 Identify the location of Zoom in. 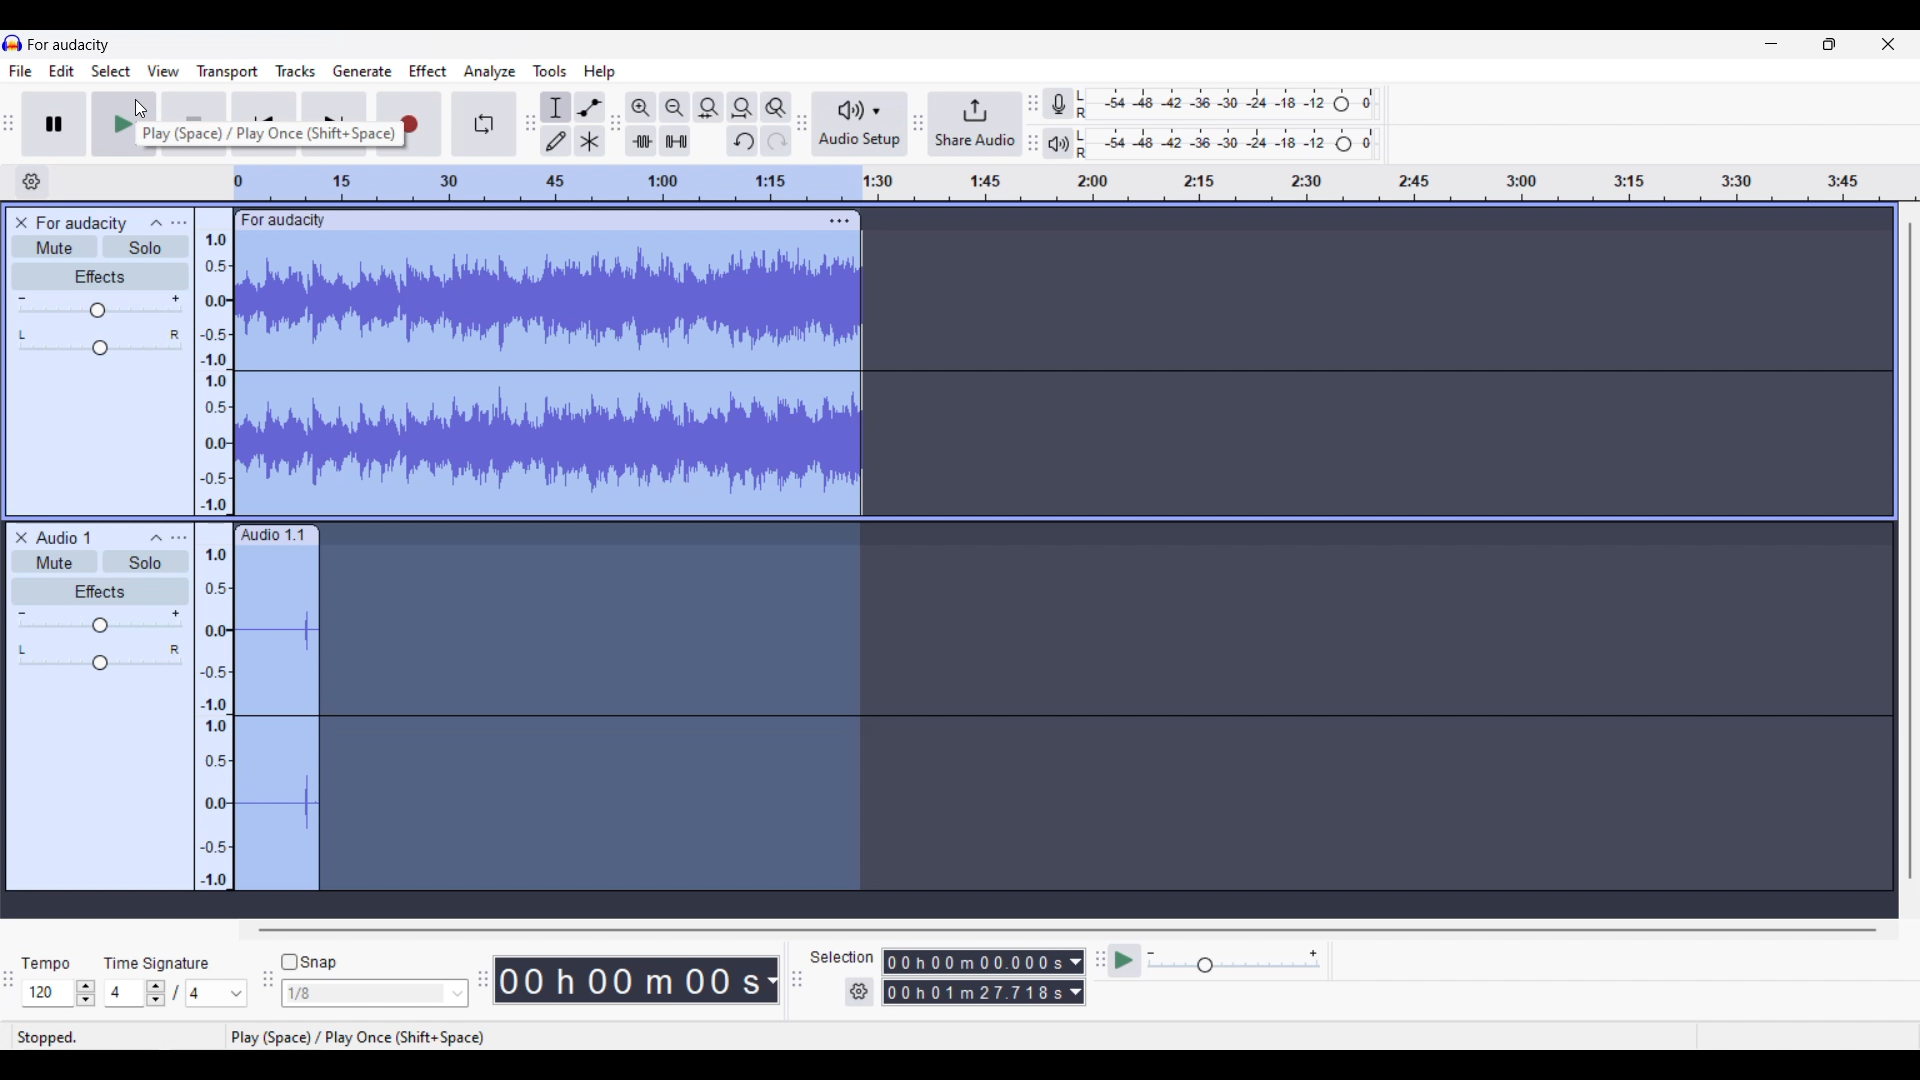
(640, 108).